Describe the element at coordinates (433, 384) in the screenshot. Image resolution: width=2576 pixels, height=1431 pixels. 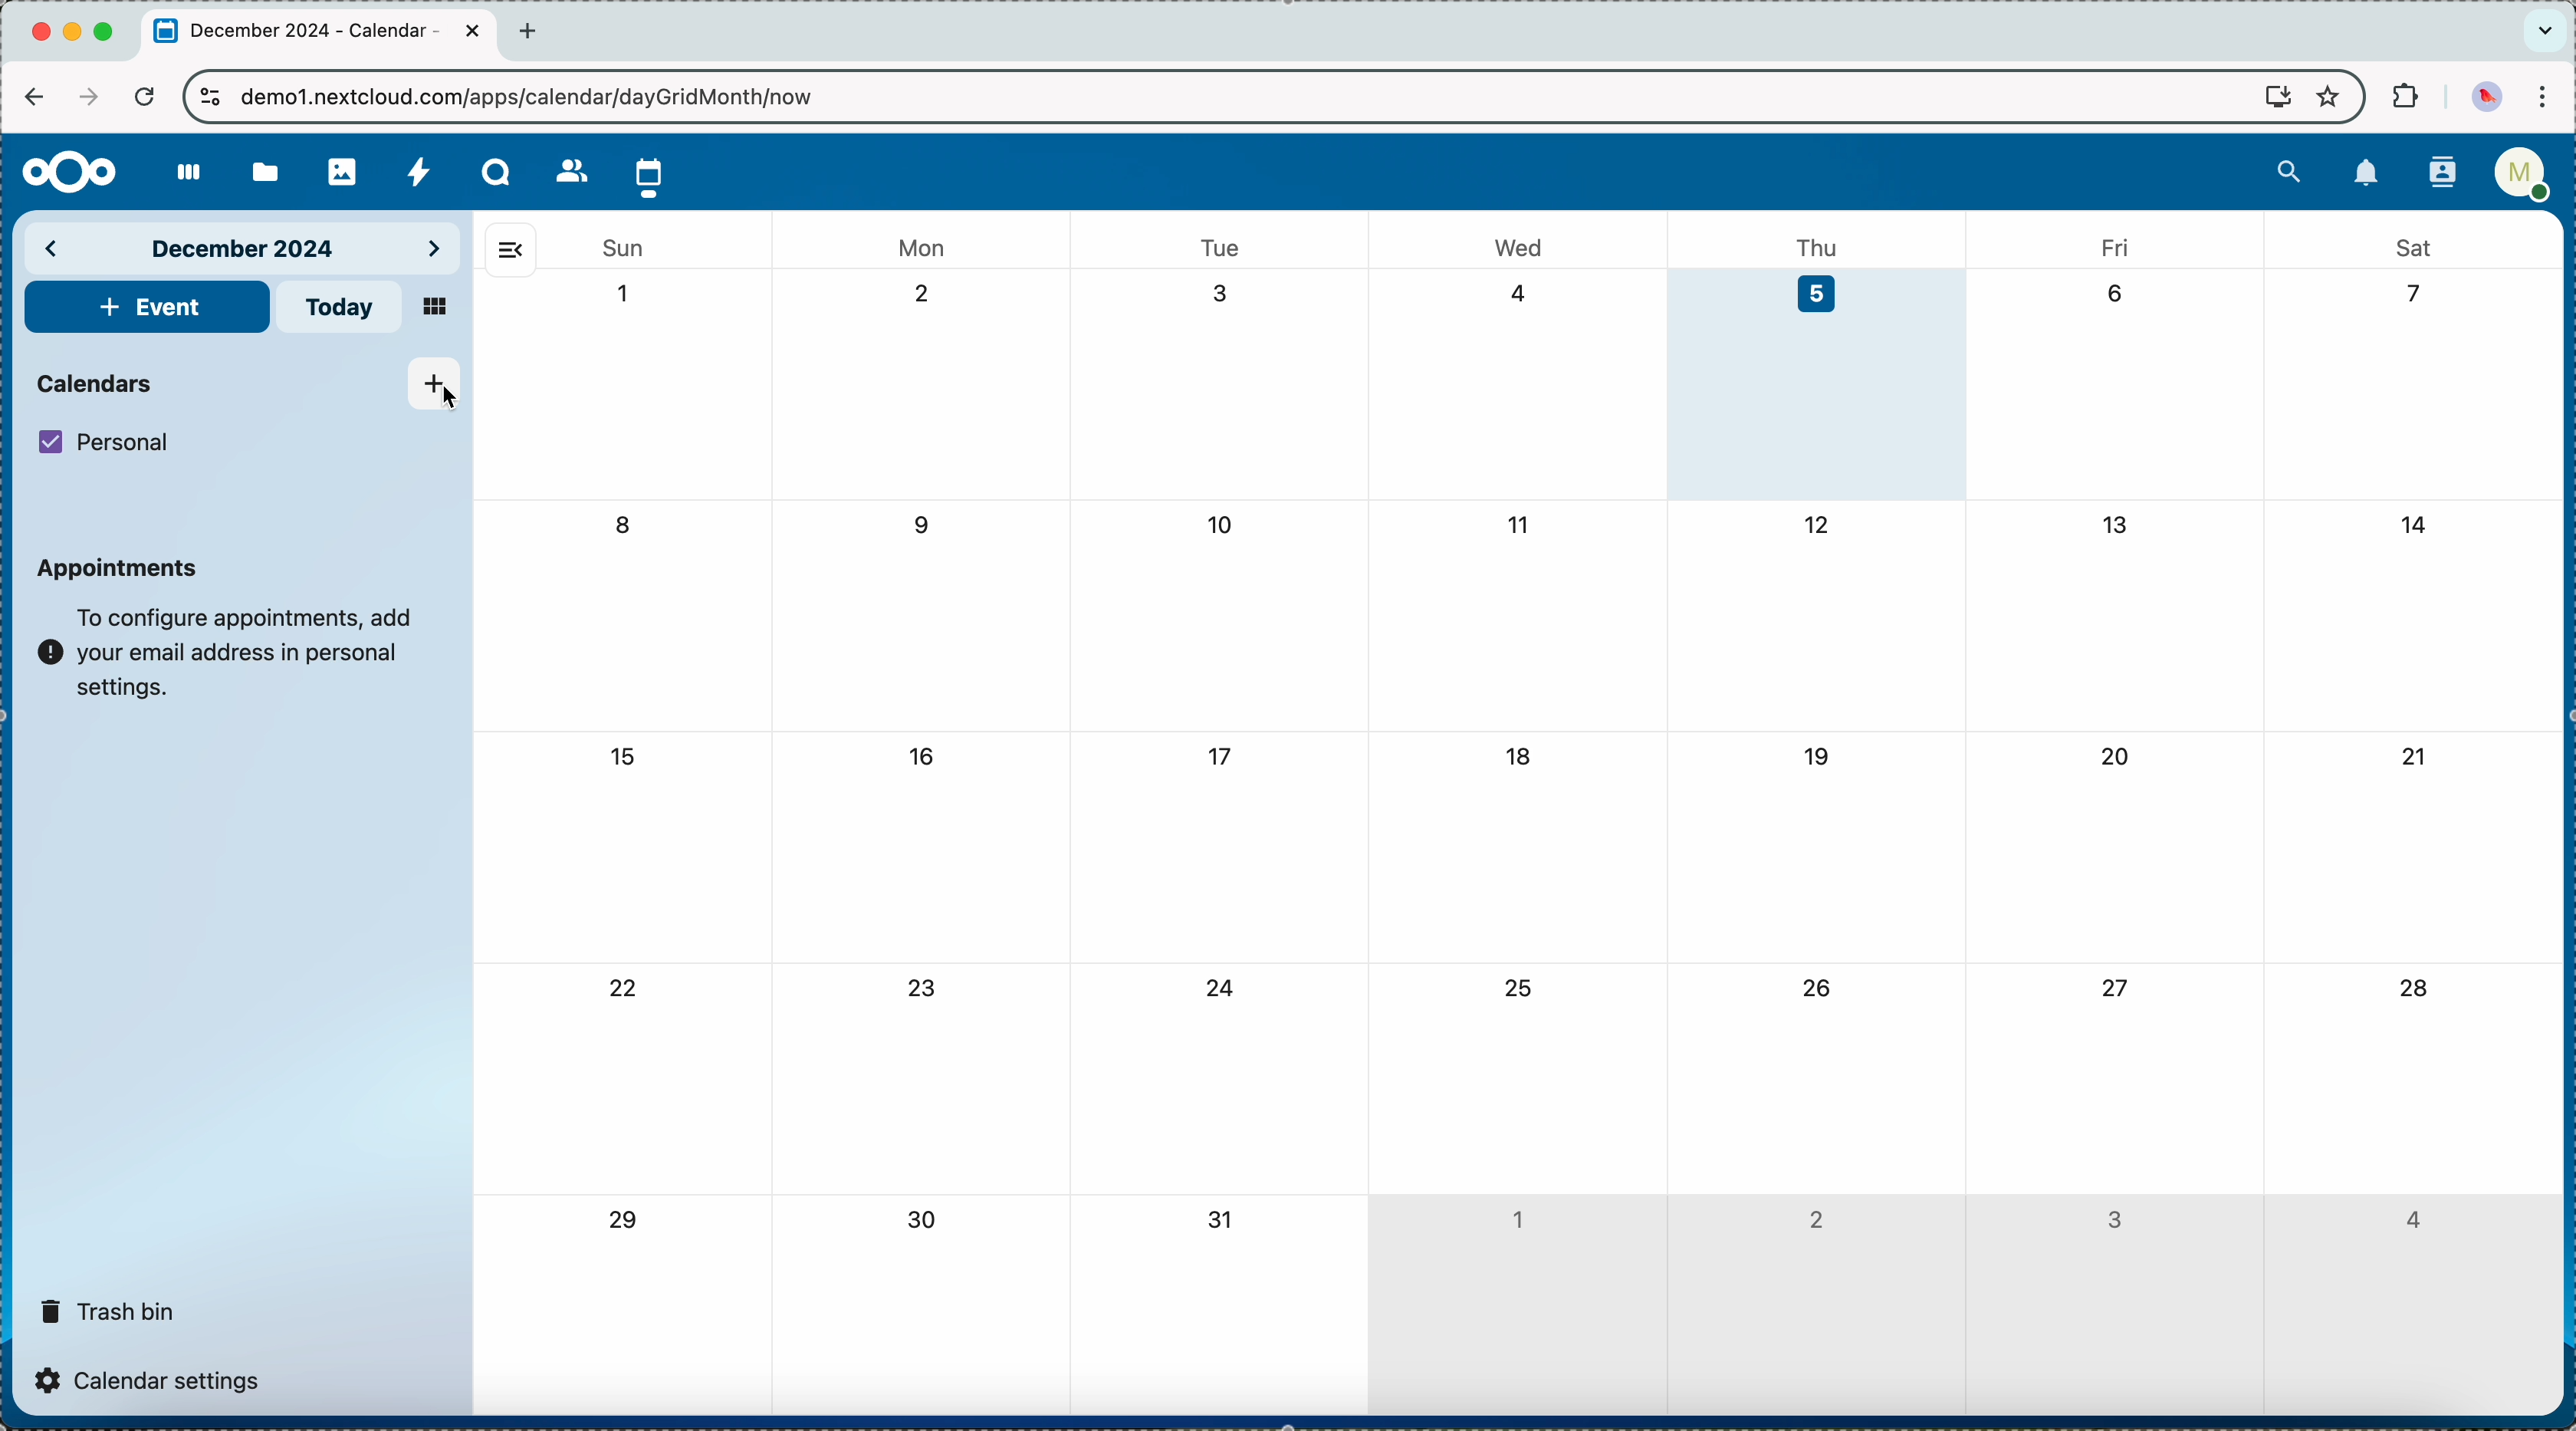
I see `click on add new calendar` at that location.